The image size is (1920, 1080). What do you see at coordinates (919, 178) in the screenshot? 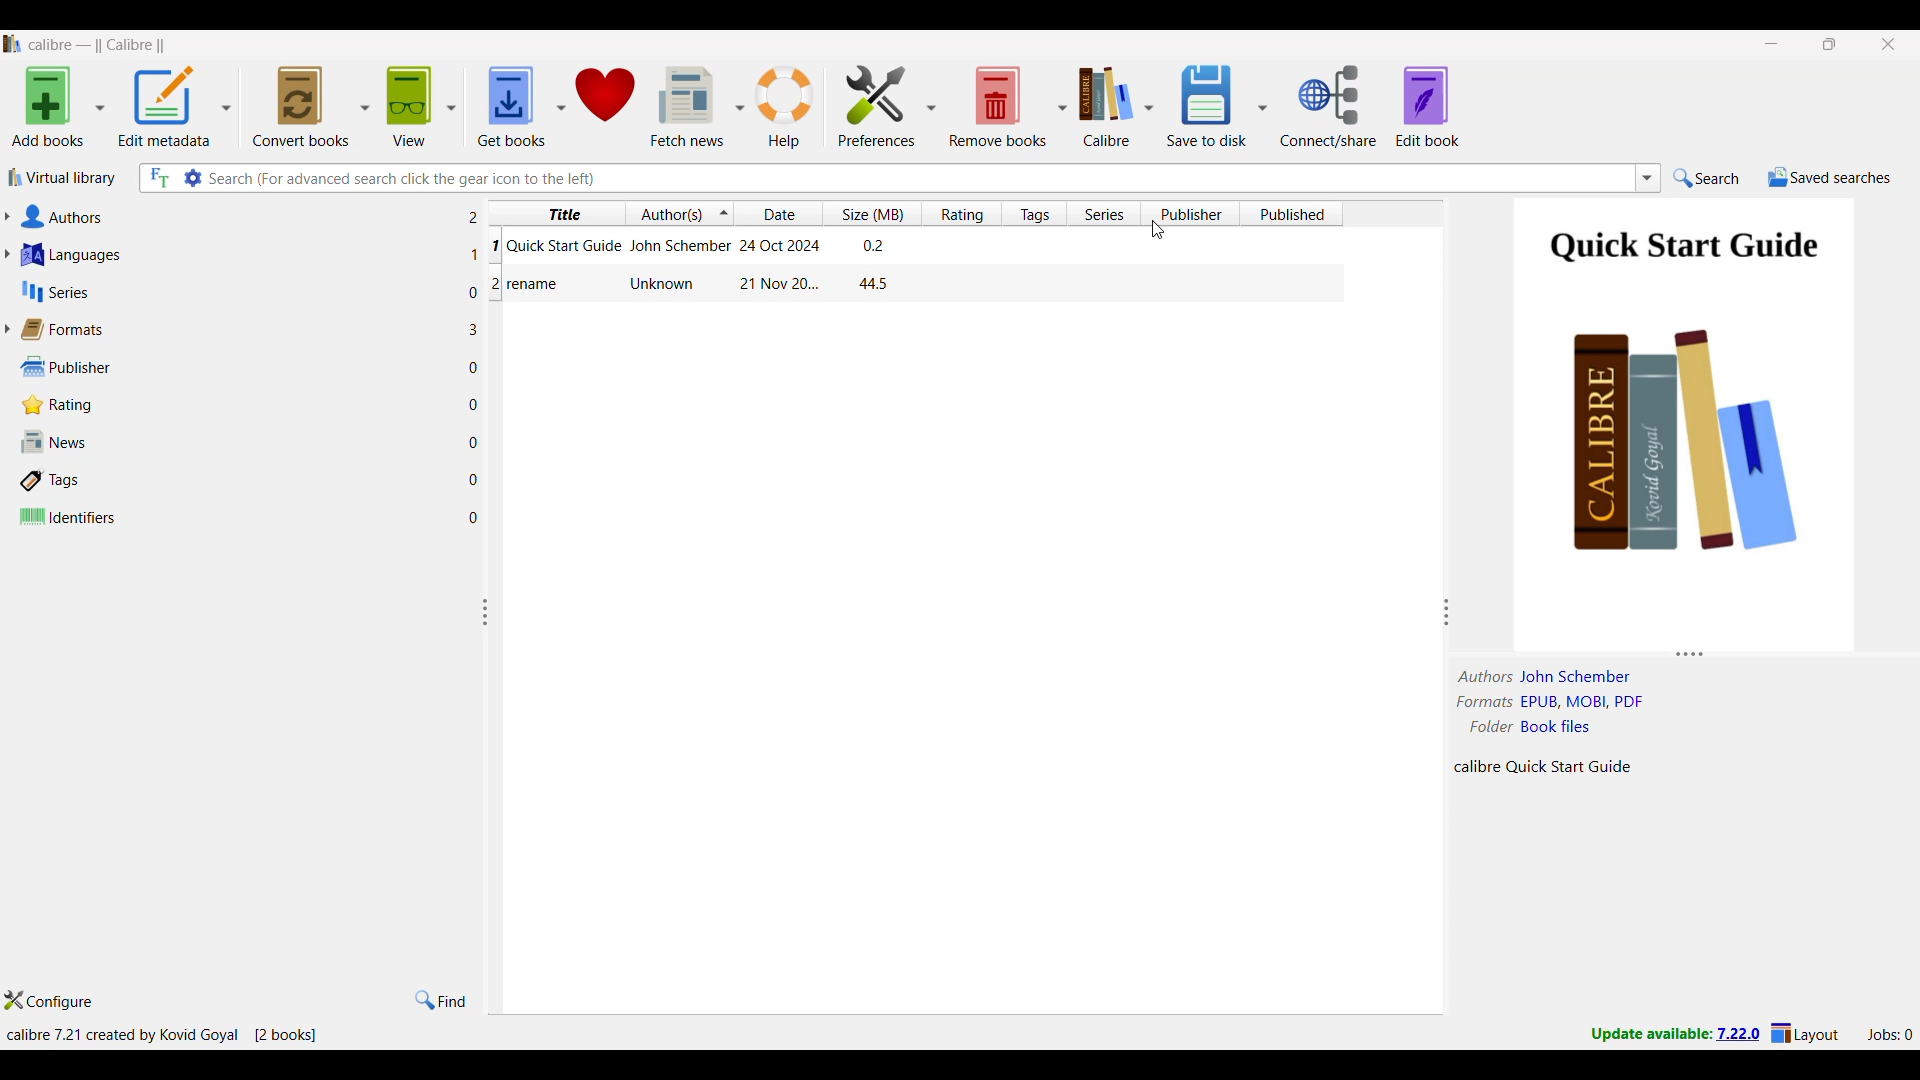
I see `Input search here` at bounding box center [919, 178].